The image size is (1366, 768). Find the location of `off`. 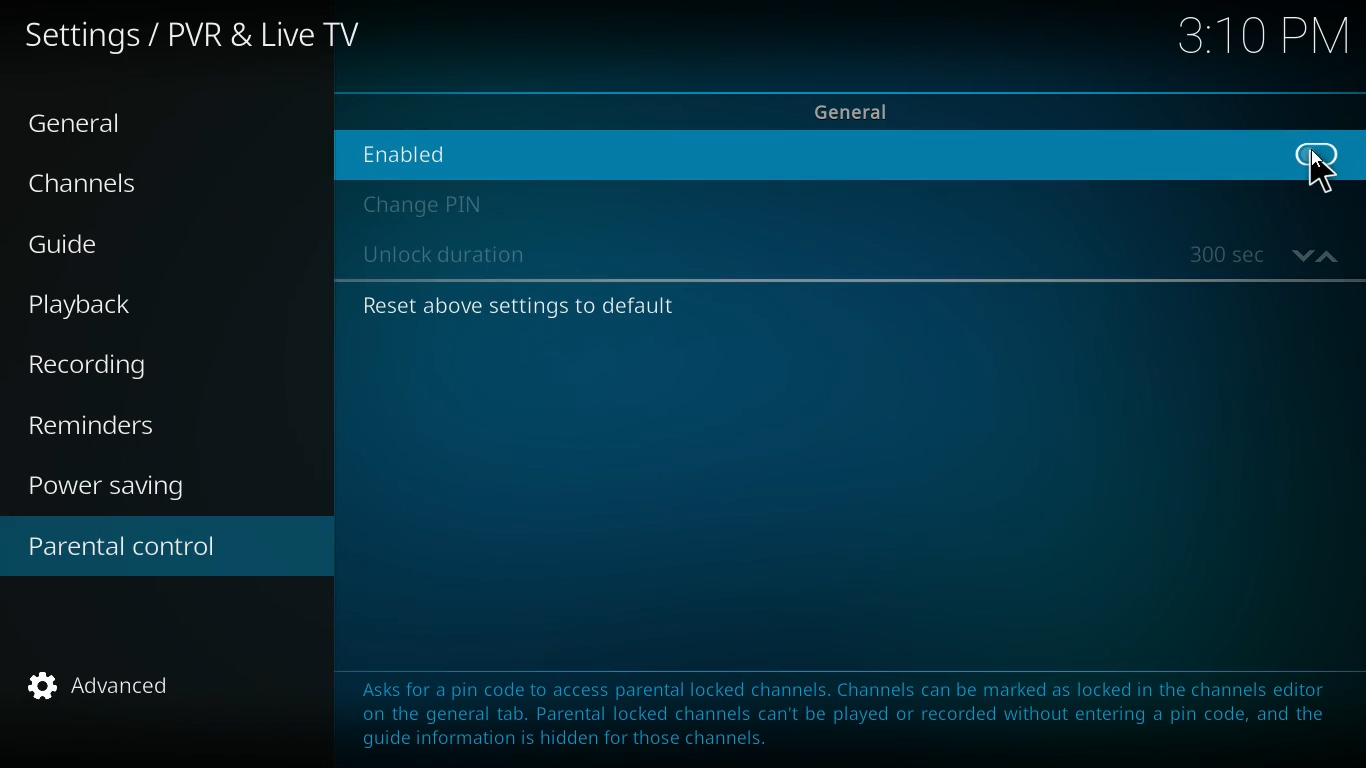

off is located at coordinates (1318, 166).